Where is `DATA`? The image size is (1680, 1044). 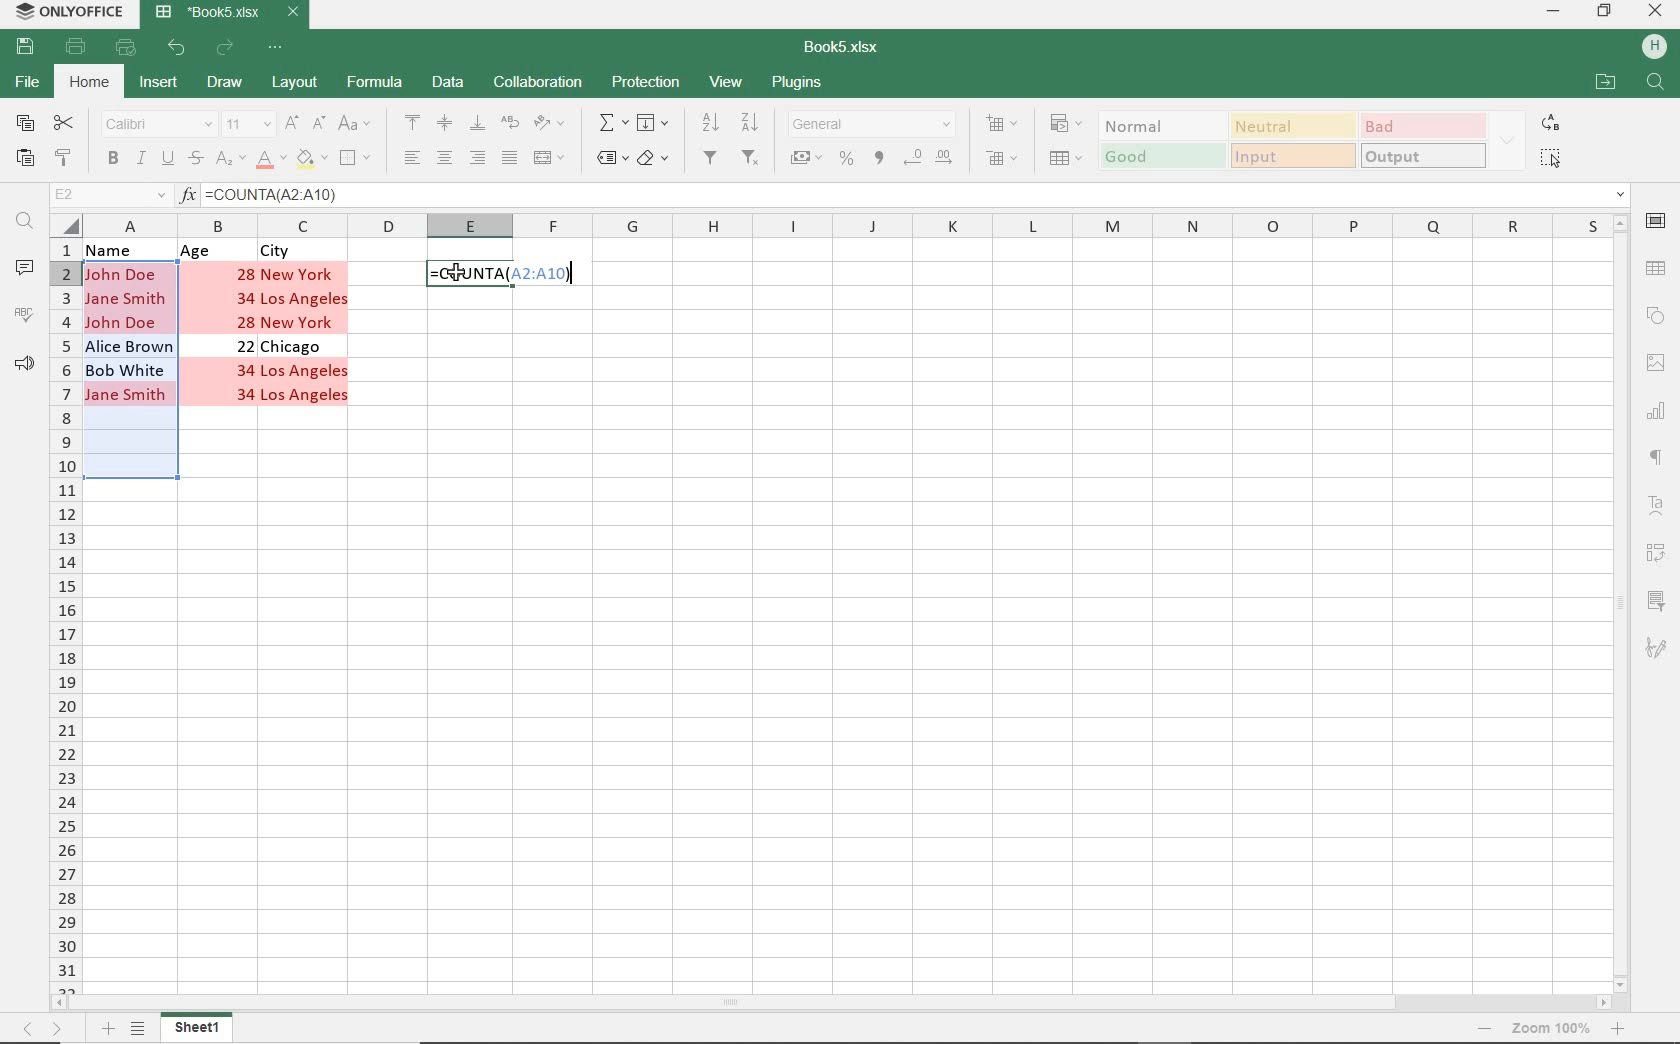 DATA is located at coordinates (449, 87).